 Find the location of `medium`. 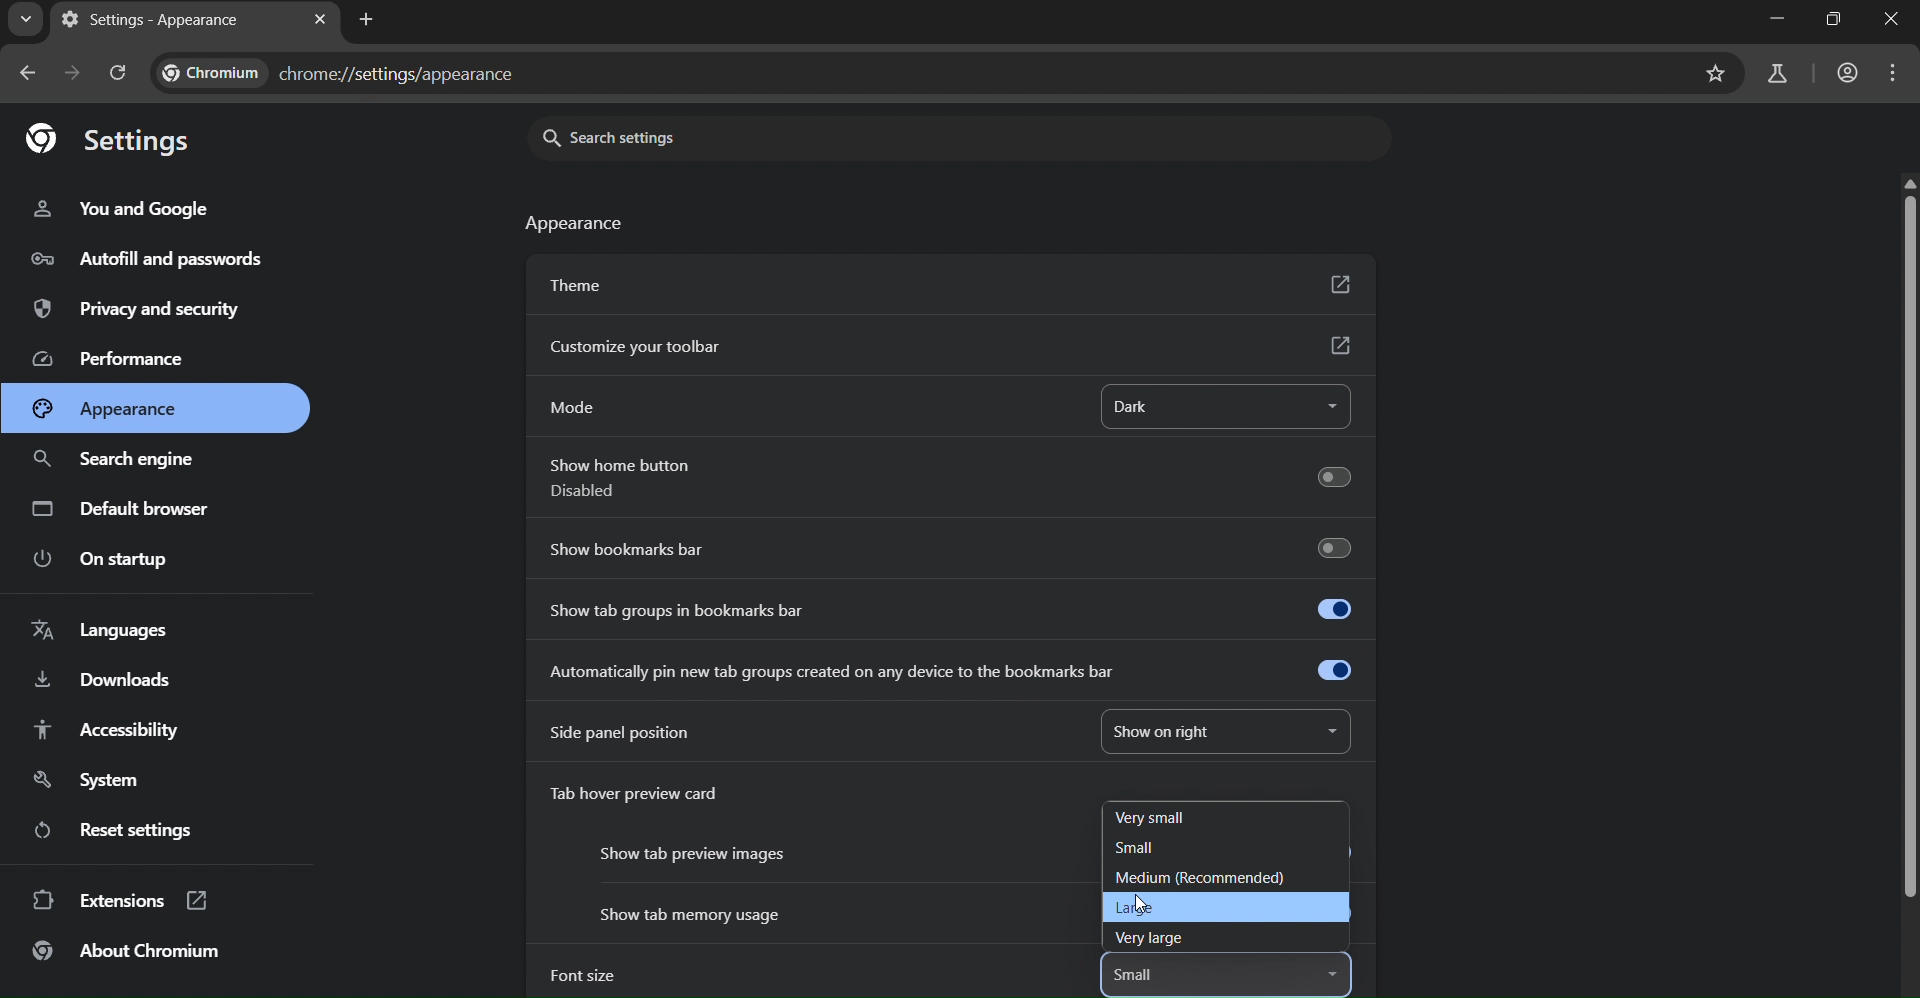

medium is located at coordinates (1198, 879).